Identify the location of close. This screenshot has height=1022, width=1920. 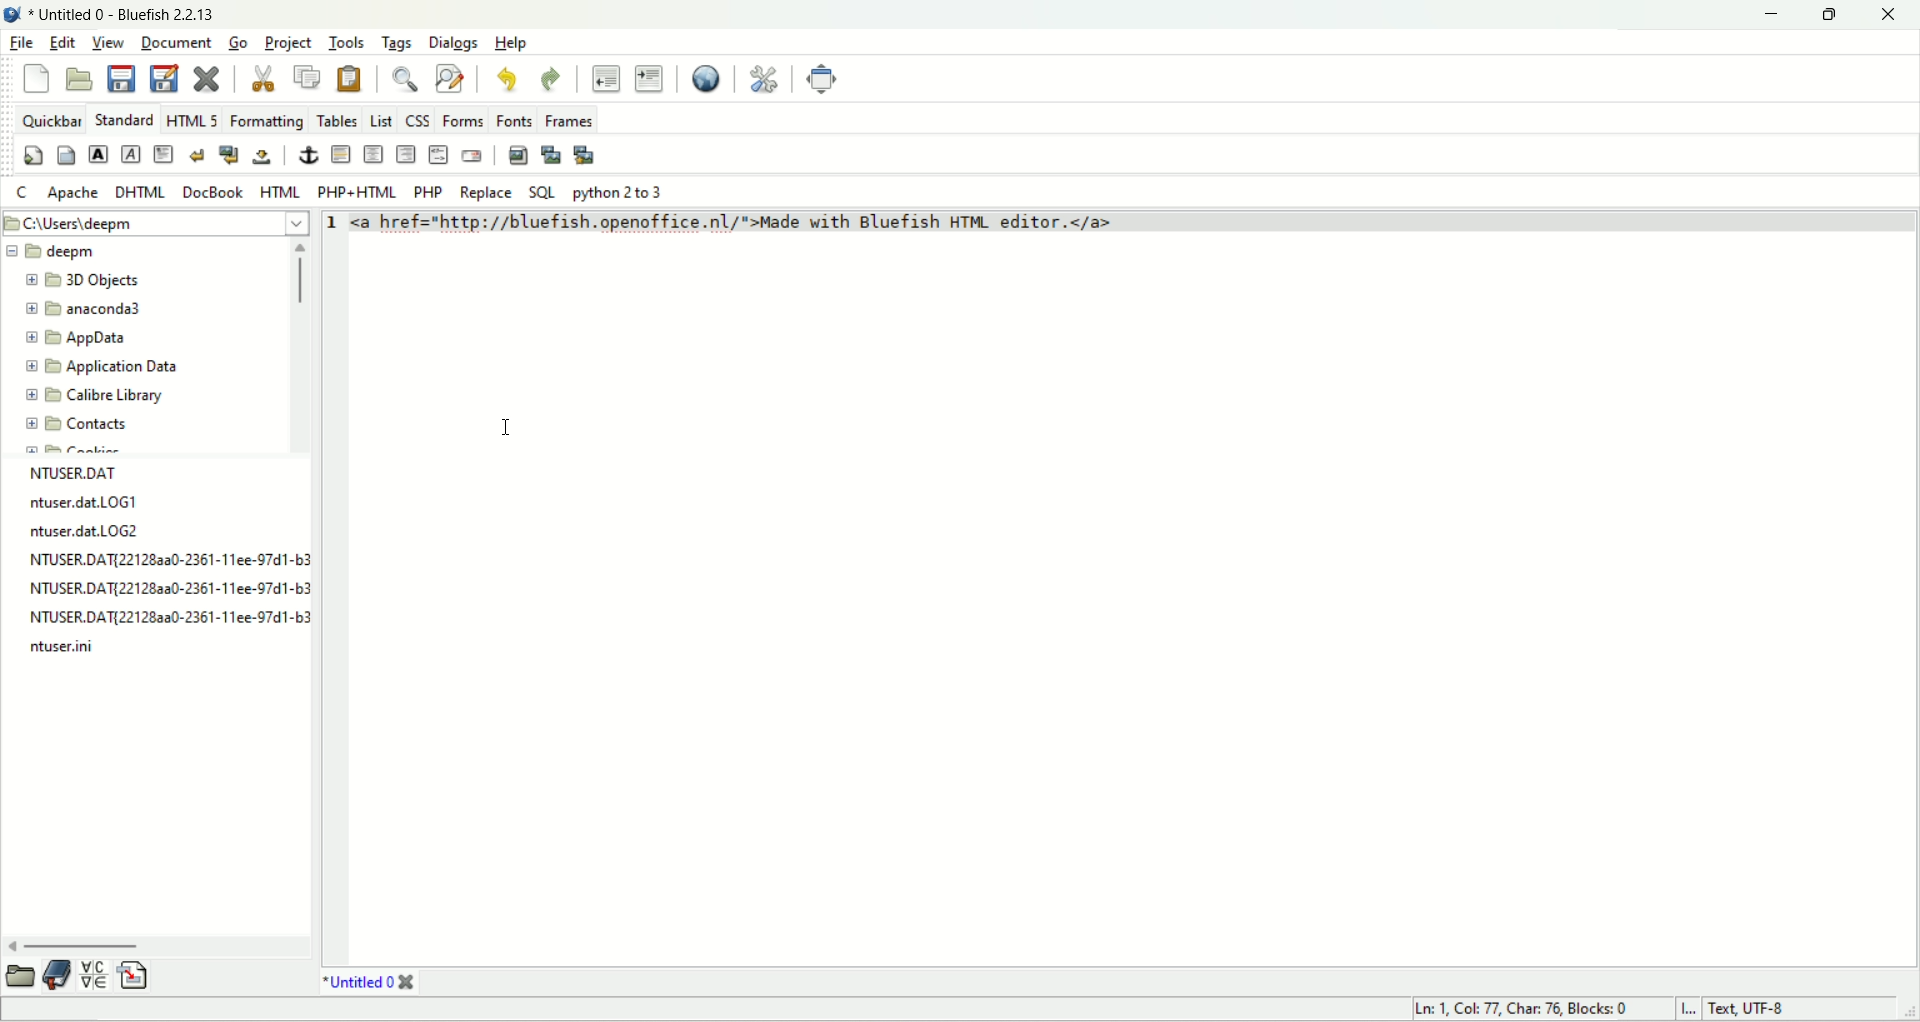
(1890, 15).